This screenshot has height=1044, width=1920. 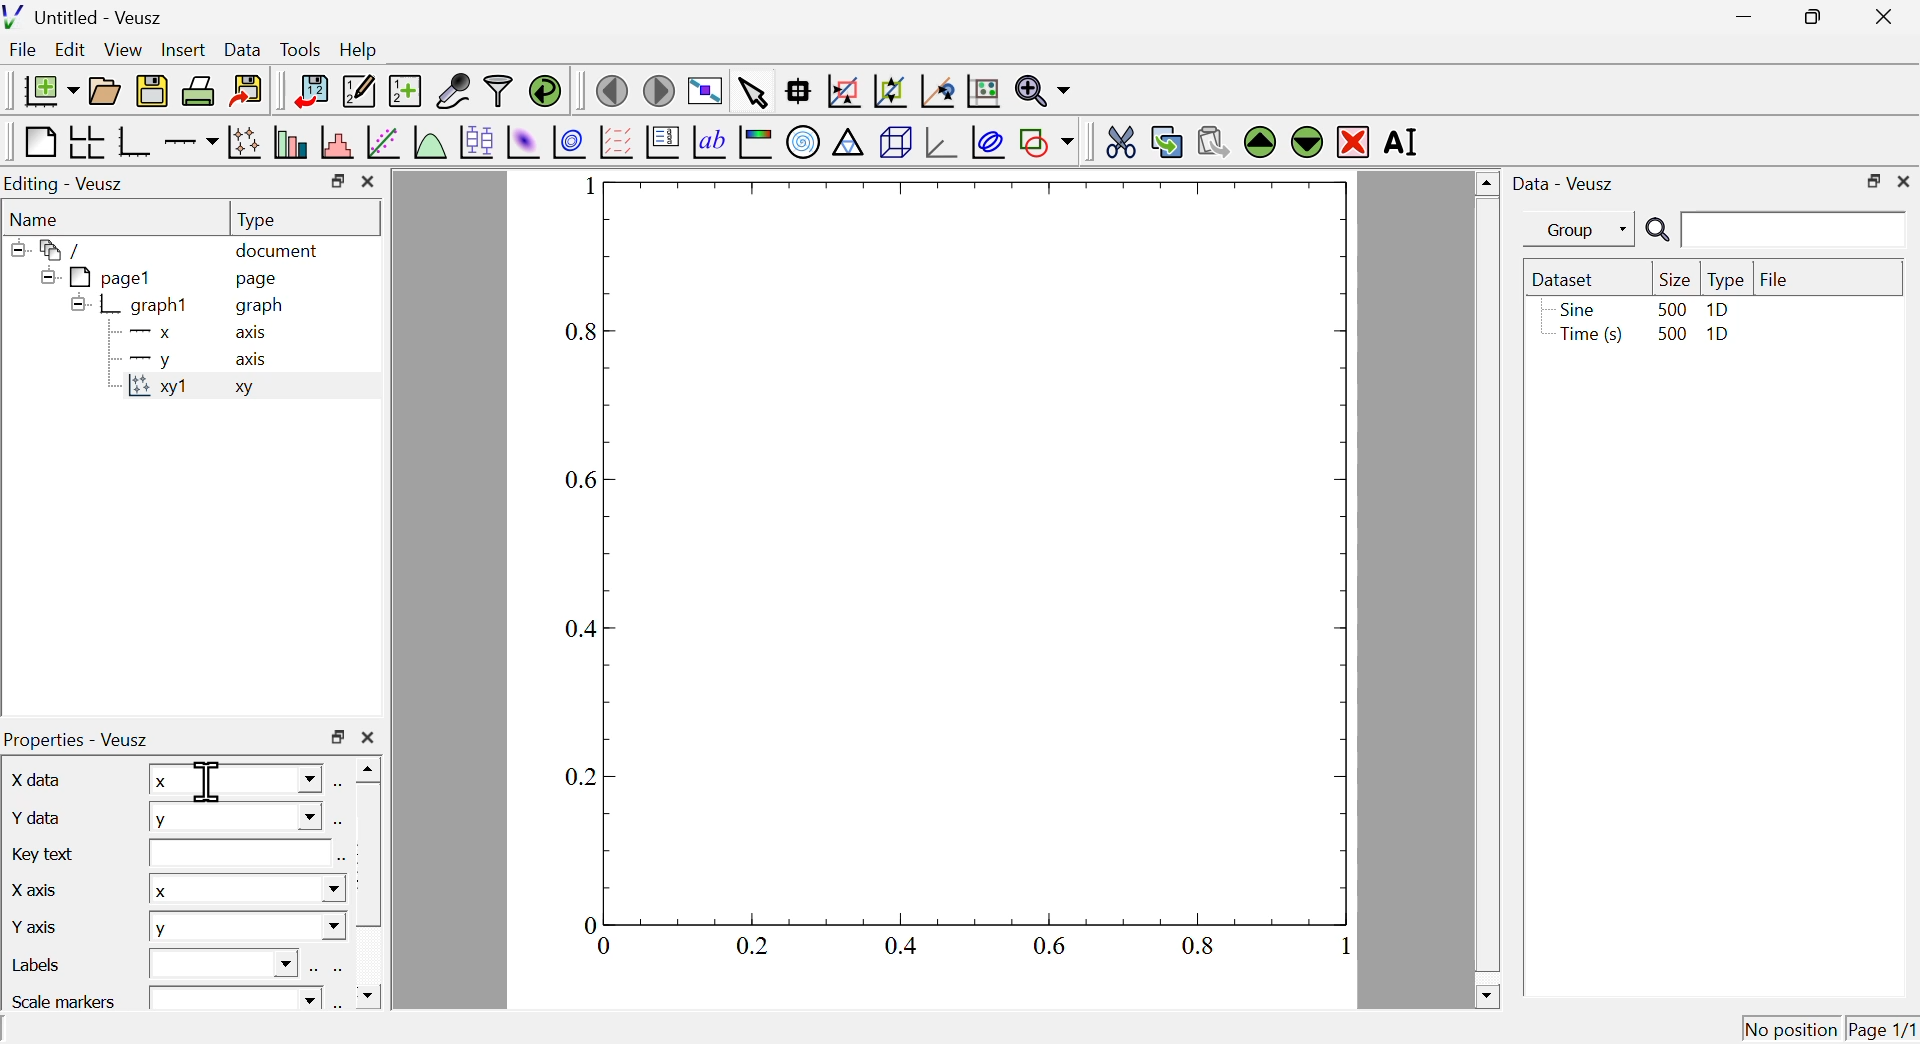 What do you see at coordinates (160, 392) in the screenshot?
I see `xy1` at bounding box center [160, 392].